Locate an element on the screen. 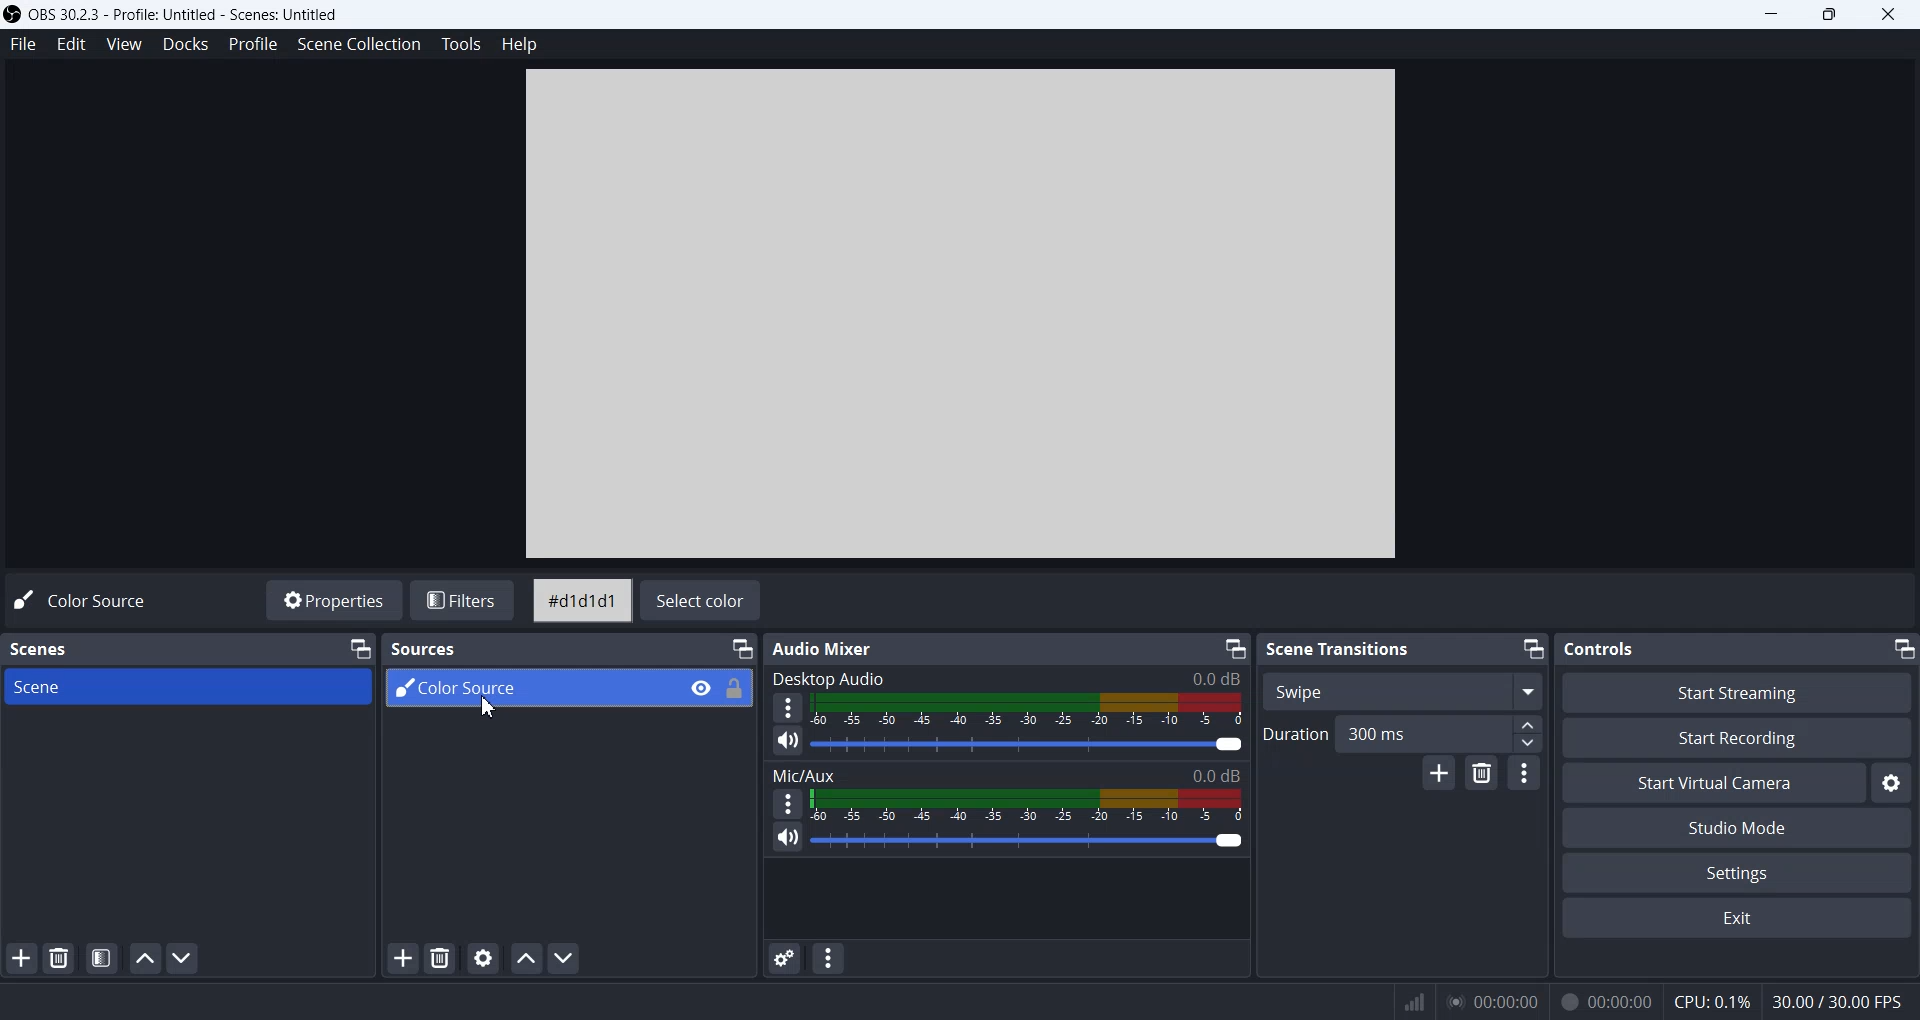 The image size is (1920, 1020). Add Source is located at coordinates (403, 960).